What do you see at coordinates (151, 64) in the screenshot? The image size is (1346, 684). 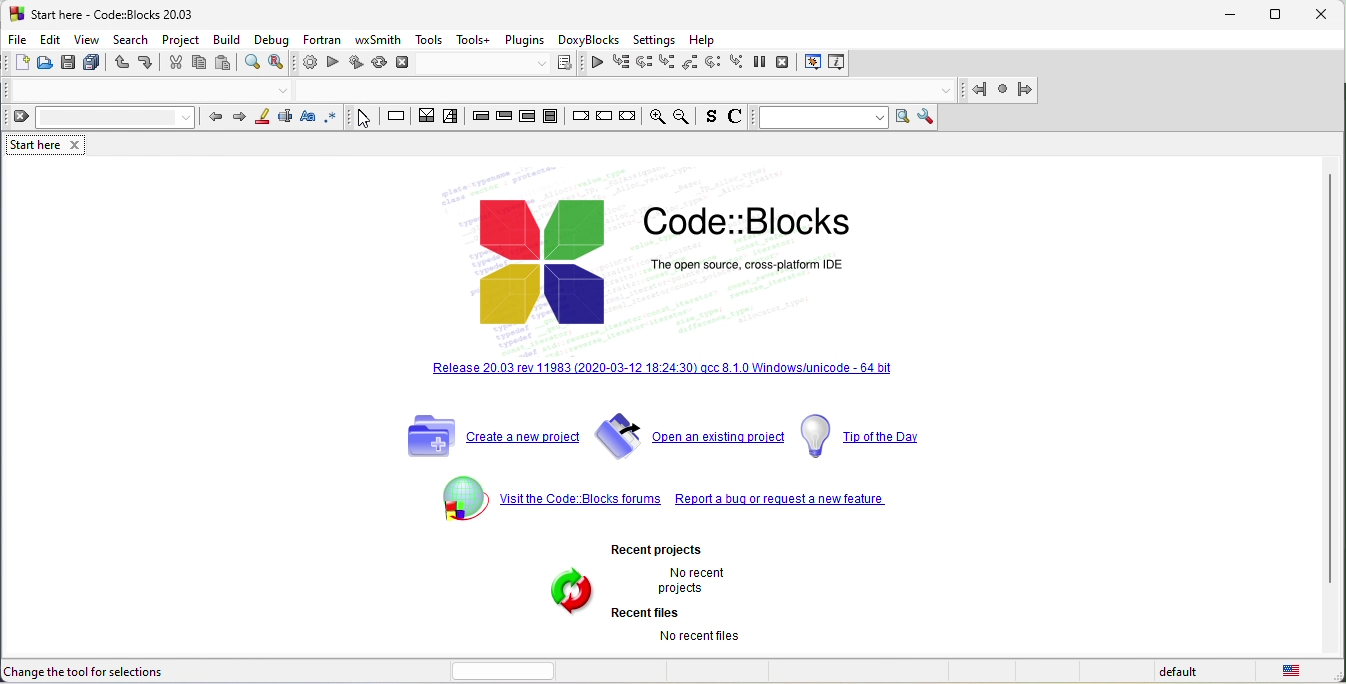 I see `redo` at bounding box center [151, 64].